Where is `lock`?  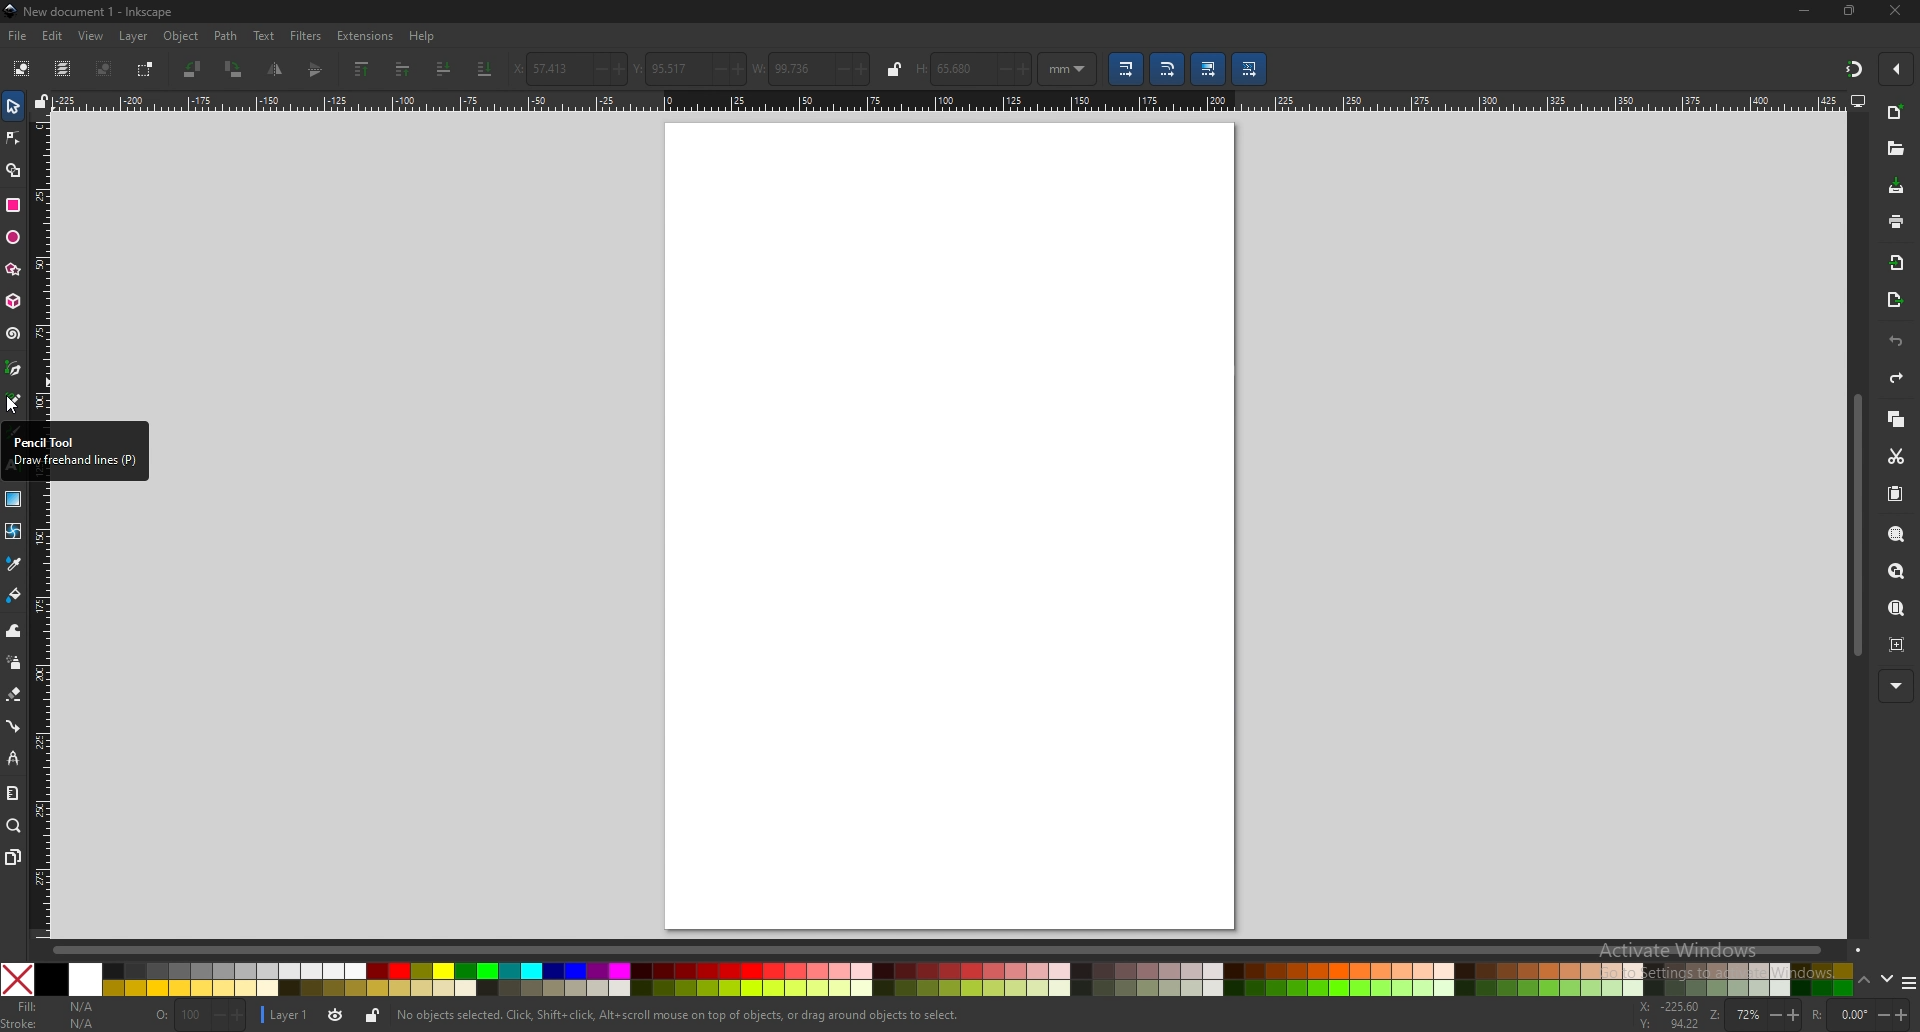 lock is located at coordinates (373, 1015).